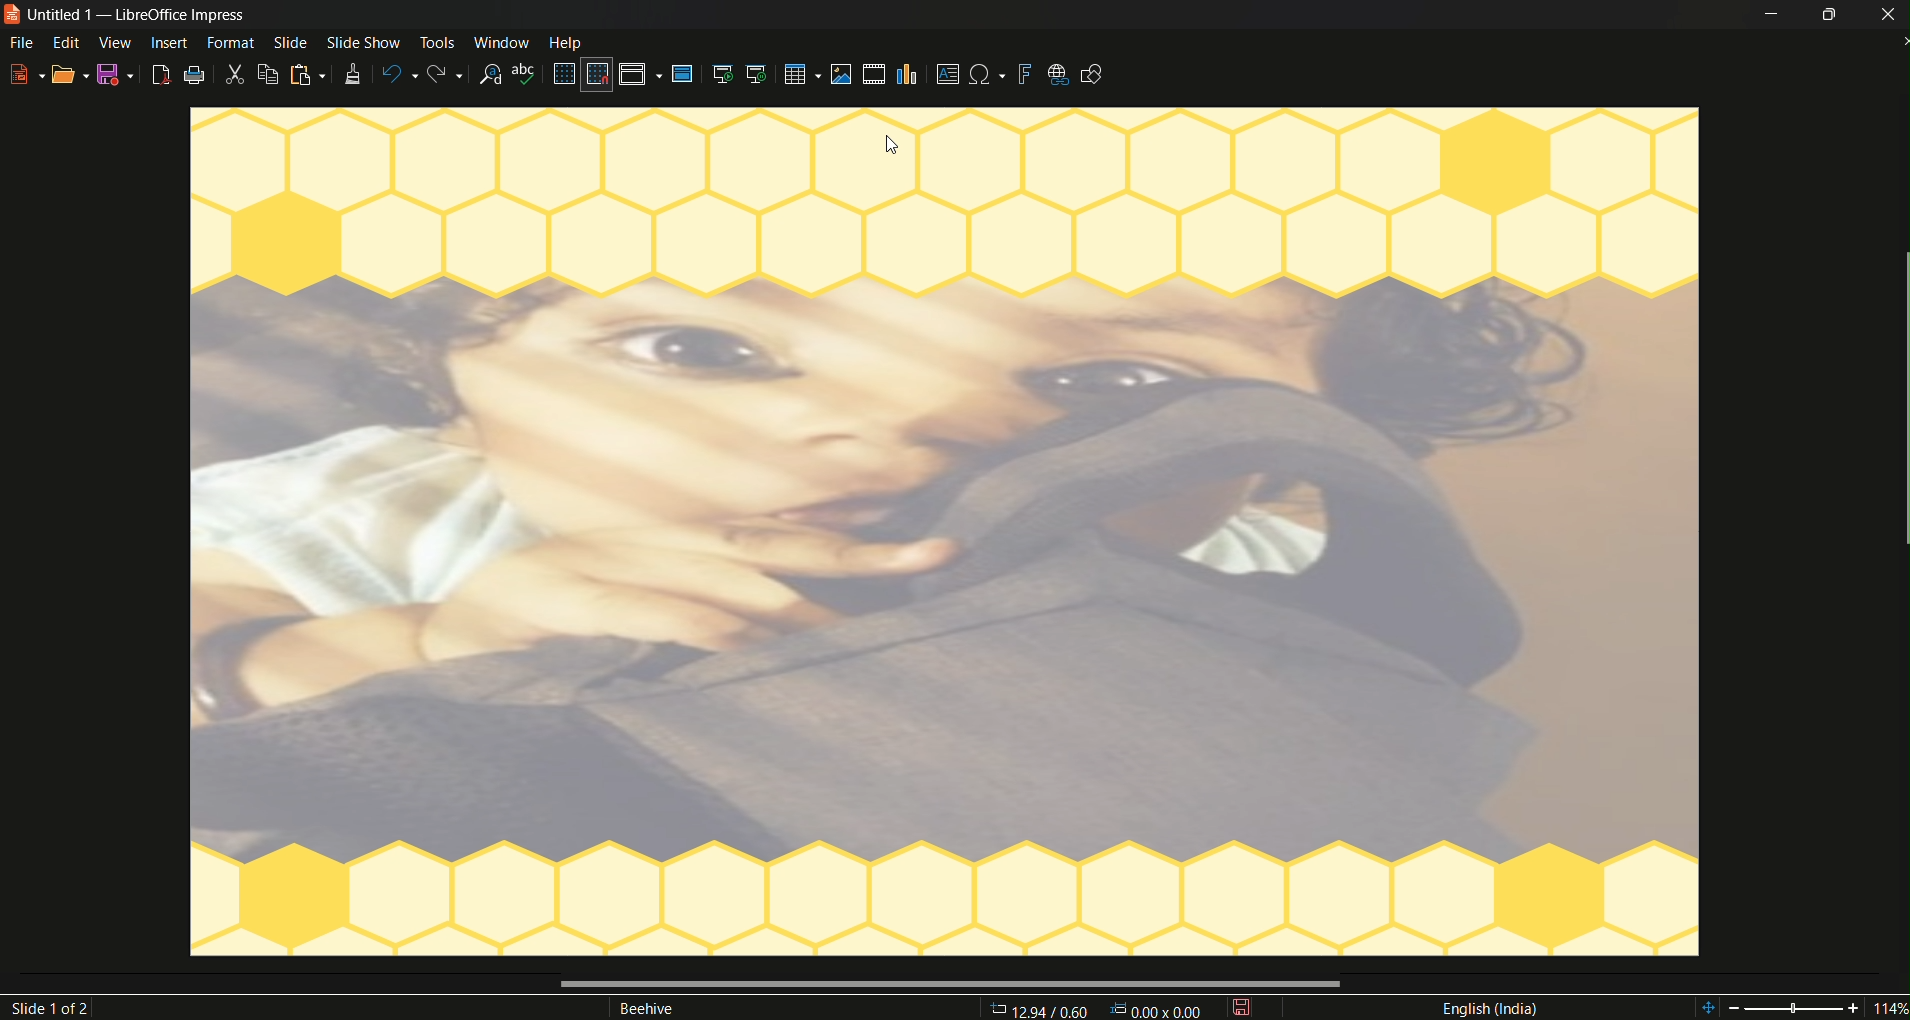  I want to click on save, so click(116, 76).